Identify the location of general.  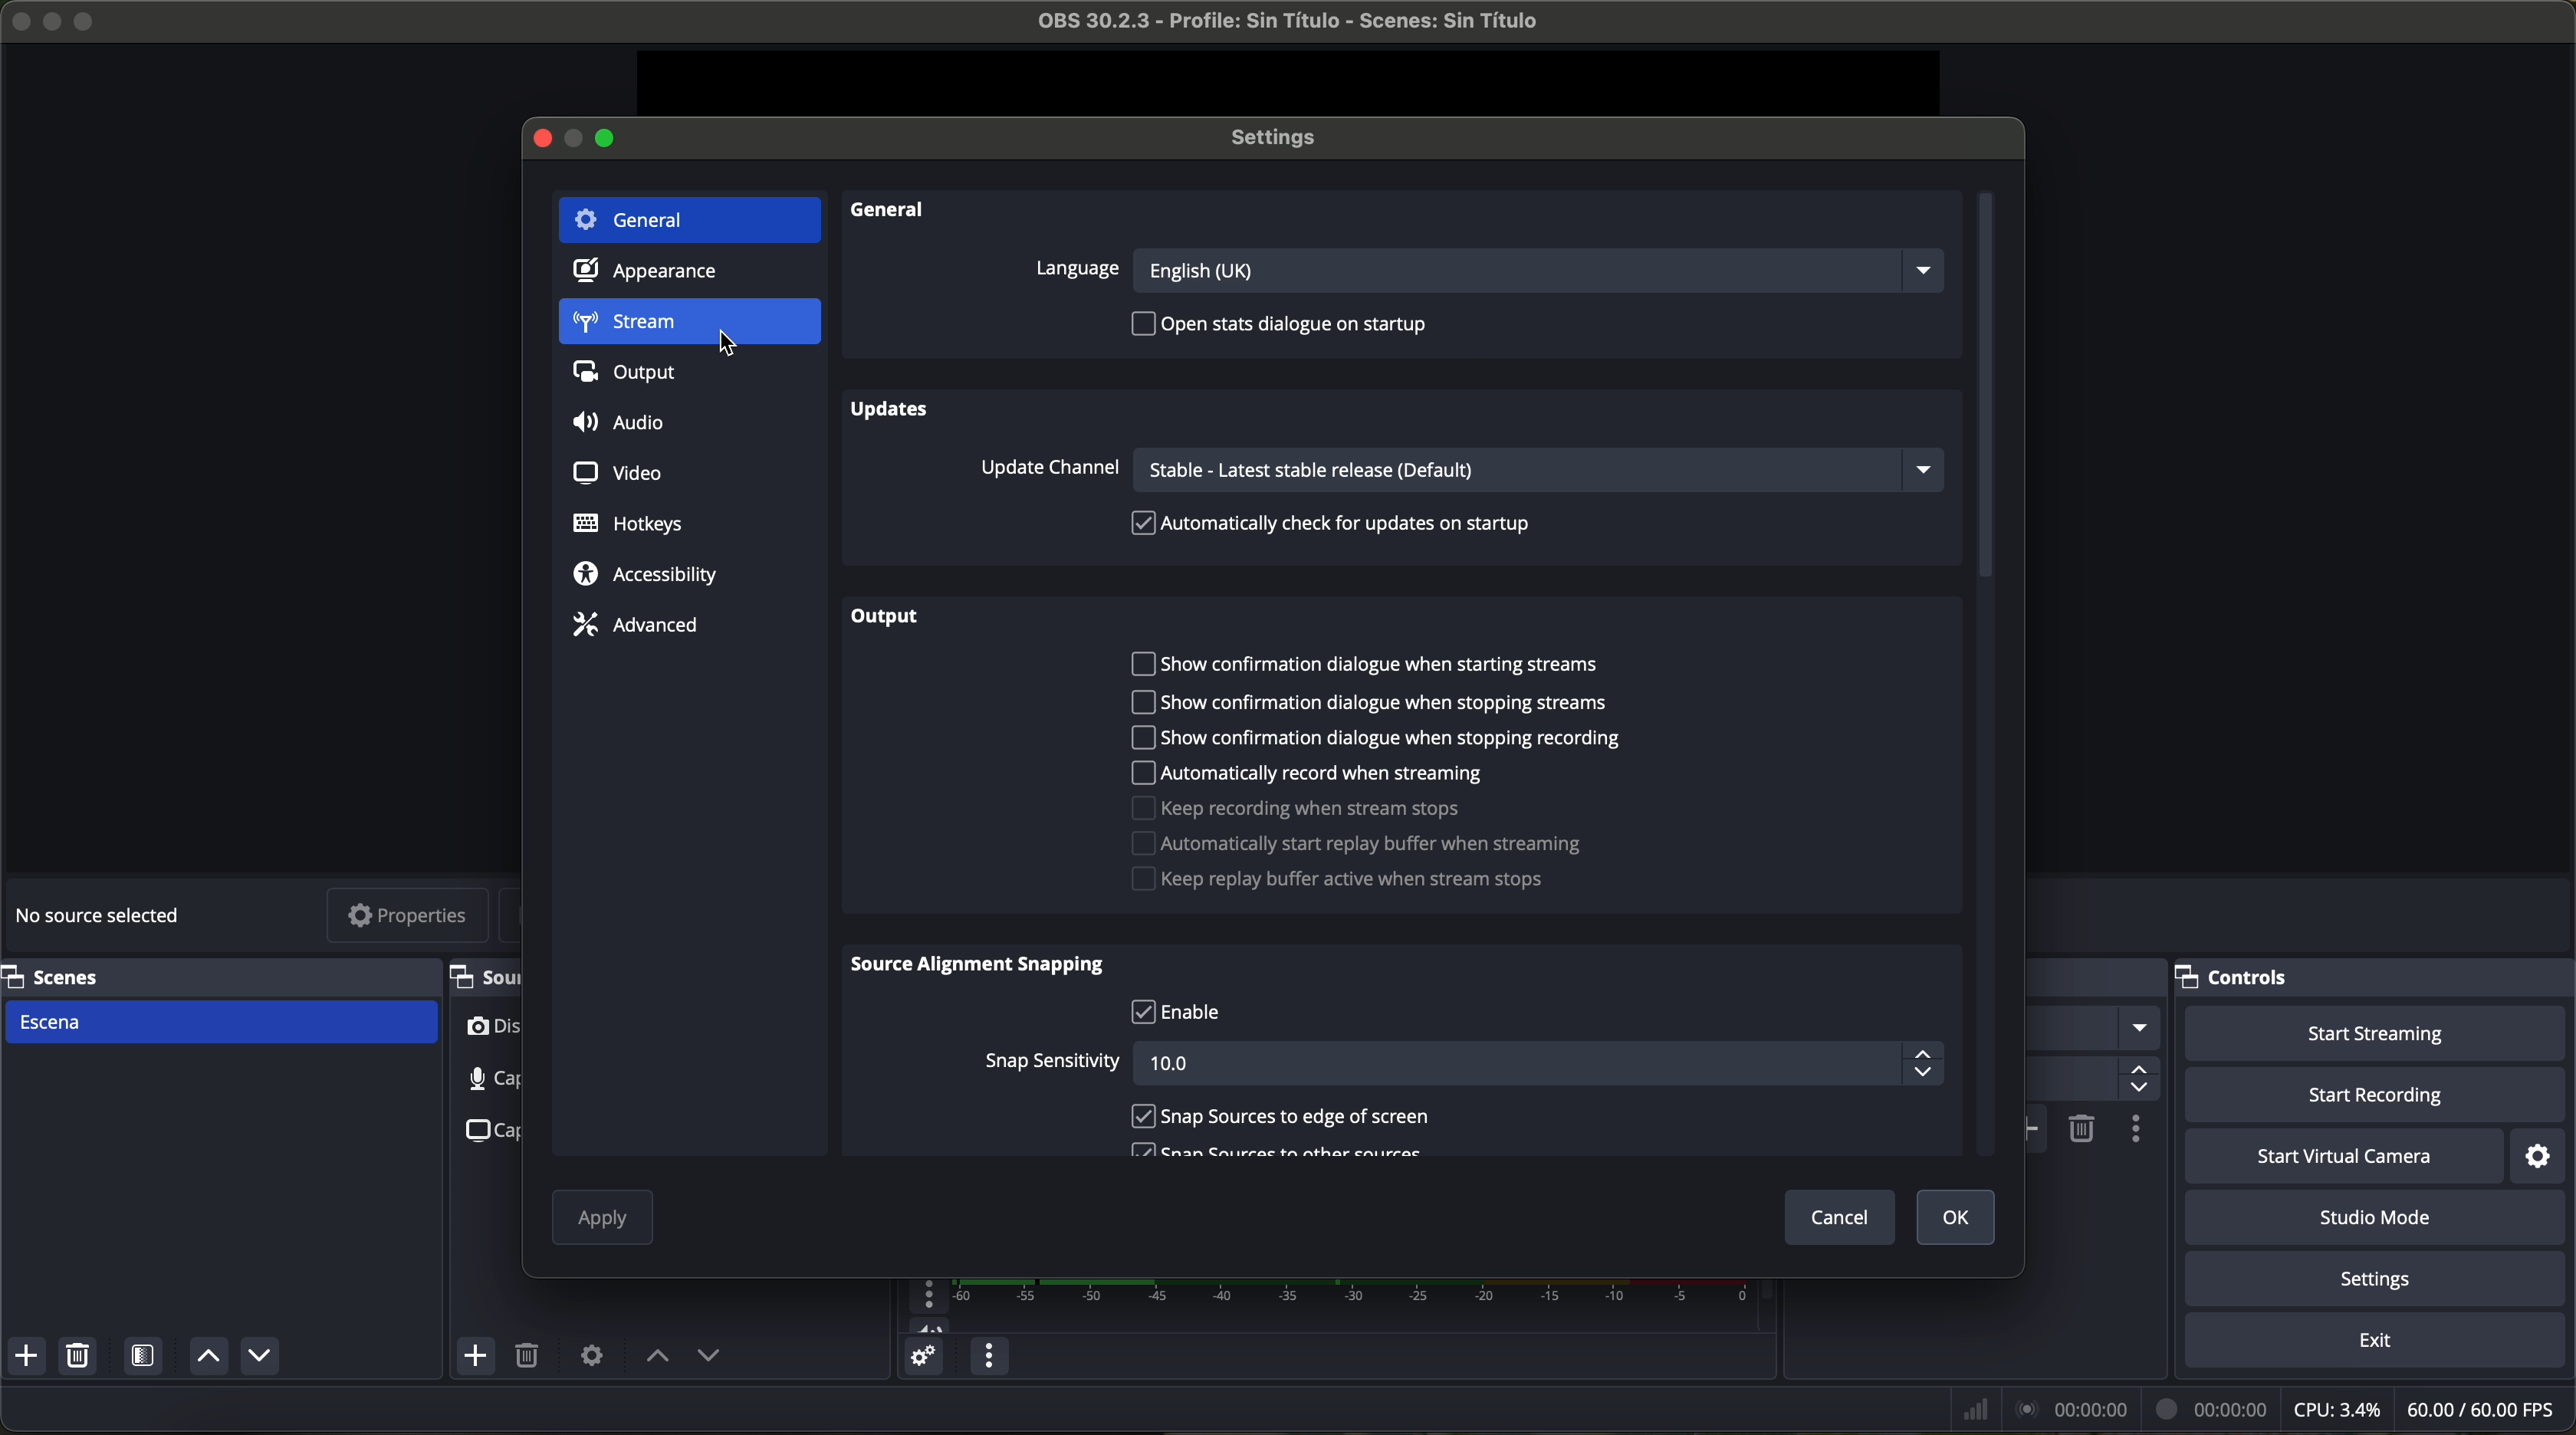
(689, 217).